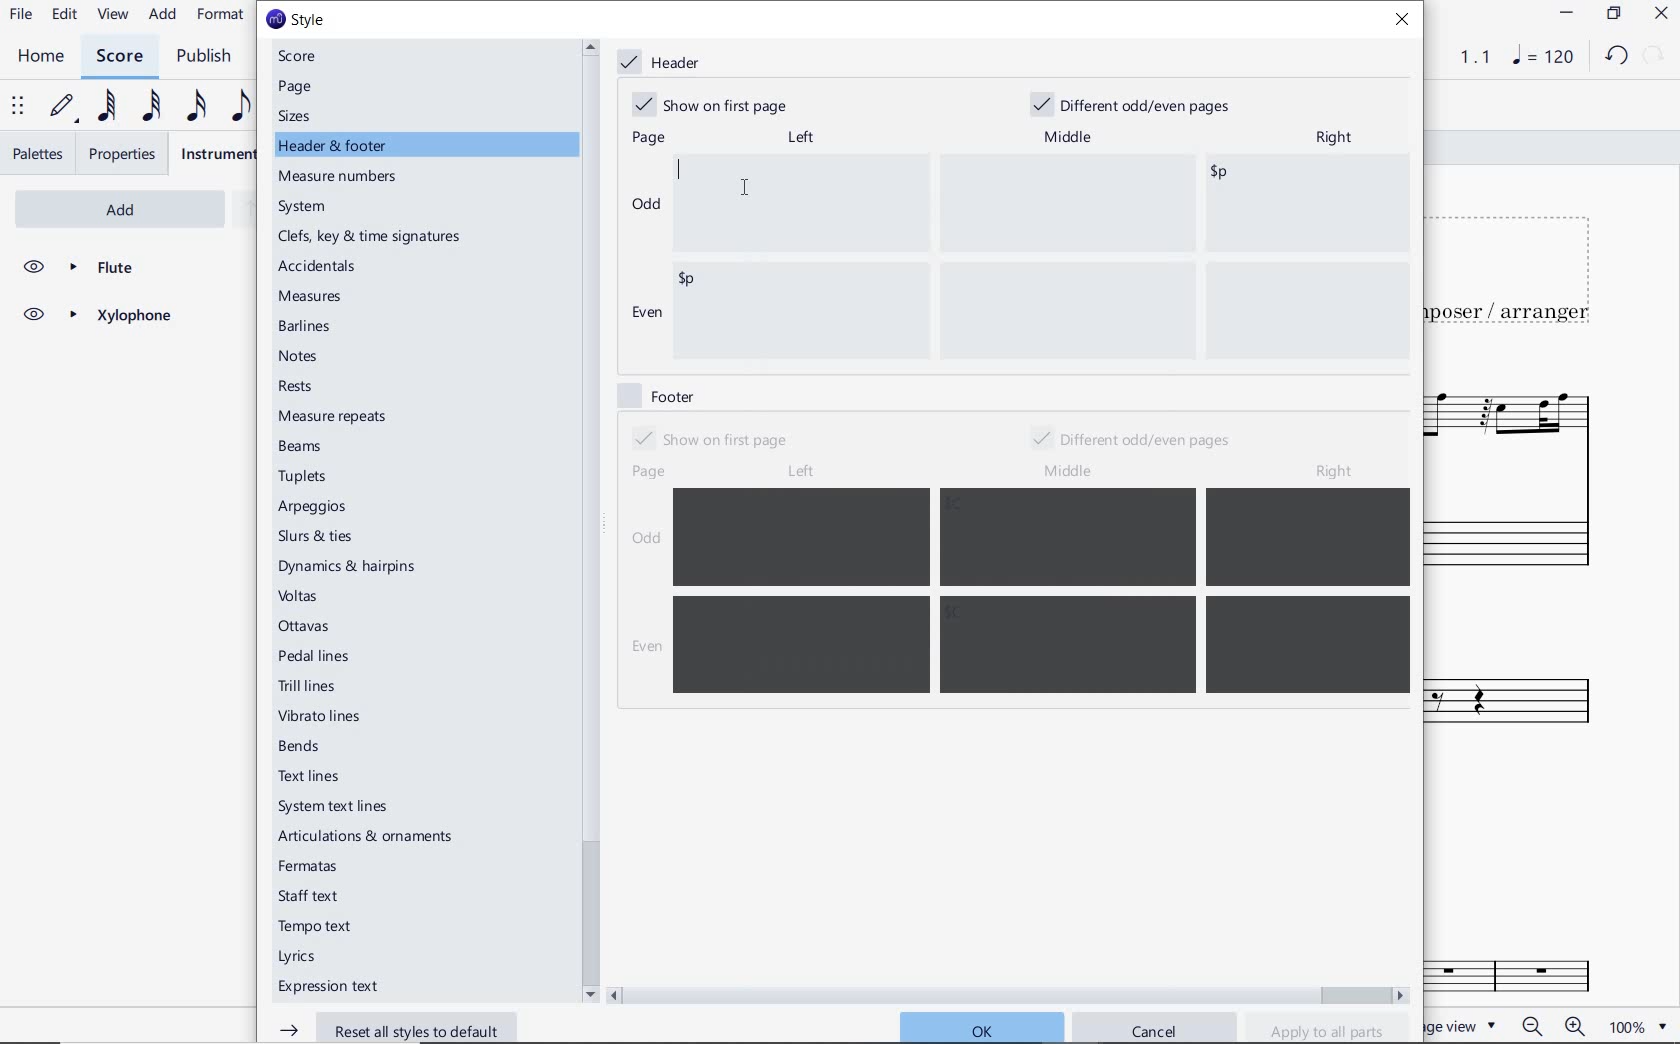 This screenshot has height=1044, width=1680. I want to click on DEFAULT (STEP TIME), so click(63, 109).